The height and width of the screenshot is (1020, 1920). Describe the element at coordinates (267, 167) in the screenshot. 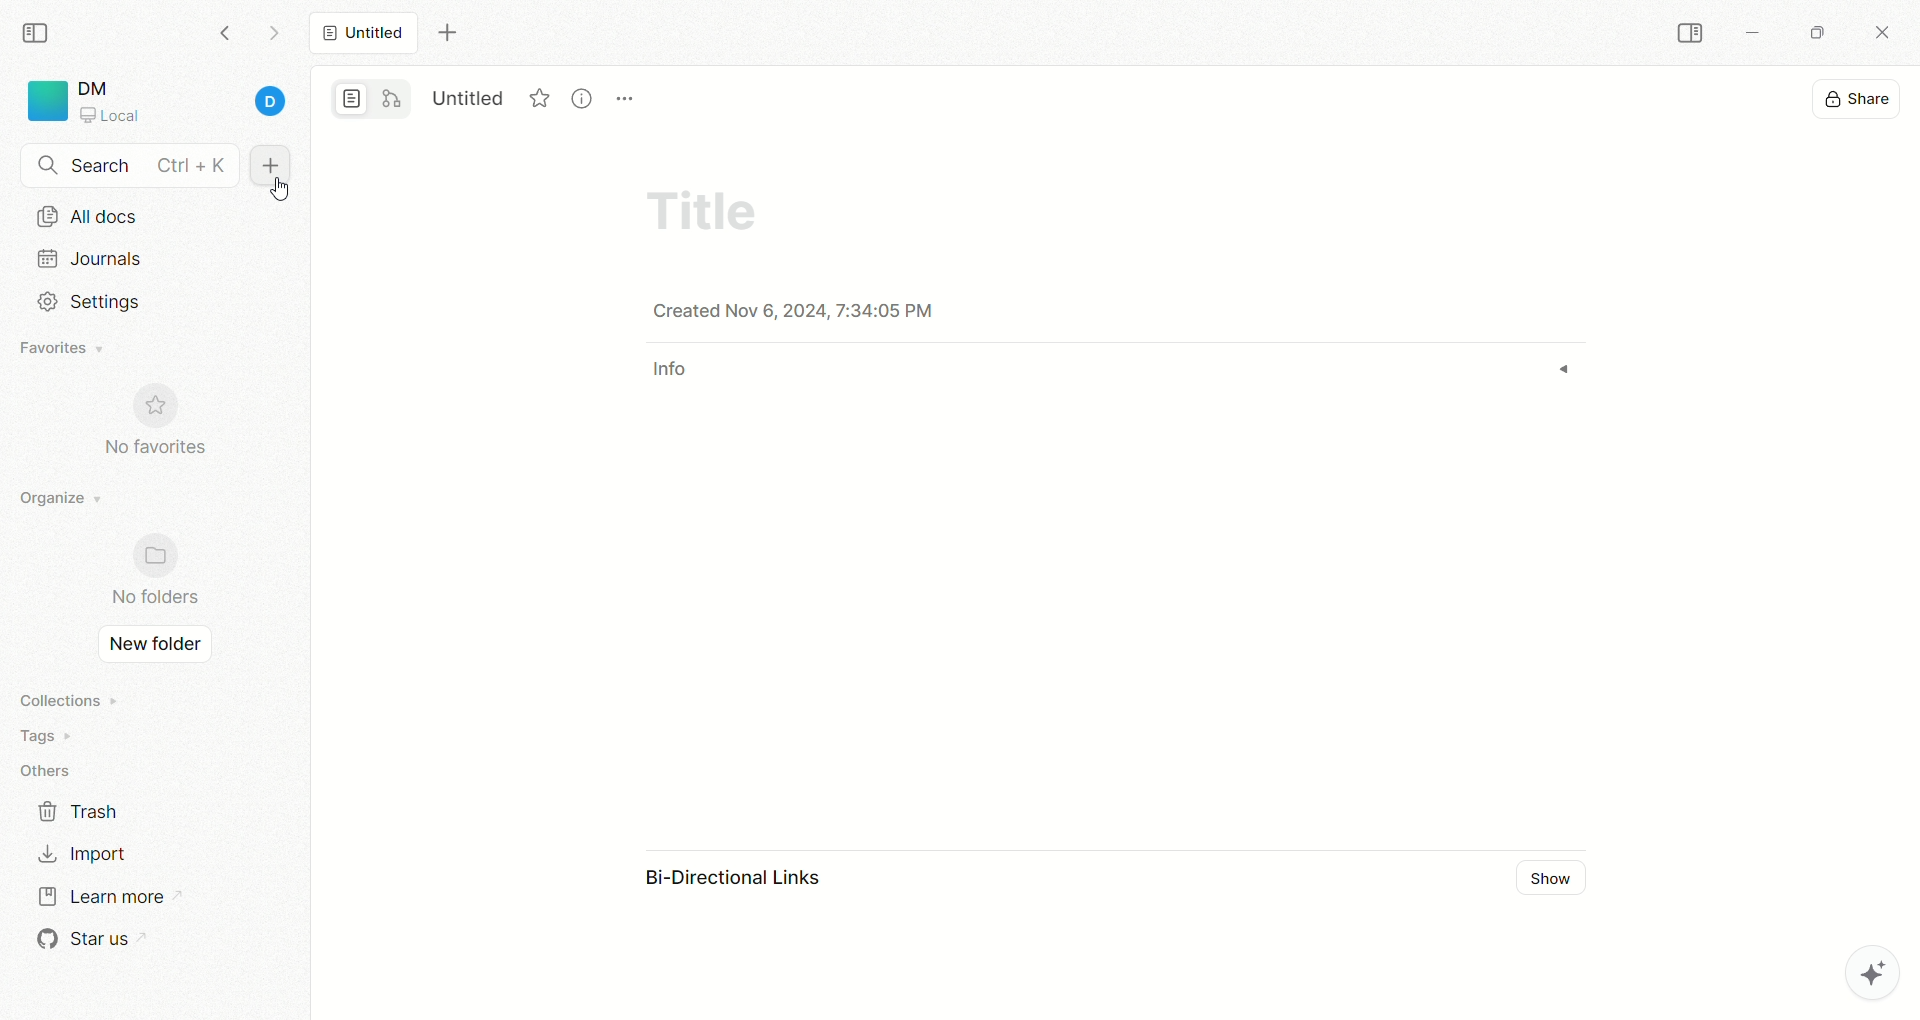

I see `new document` at that location.